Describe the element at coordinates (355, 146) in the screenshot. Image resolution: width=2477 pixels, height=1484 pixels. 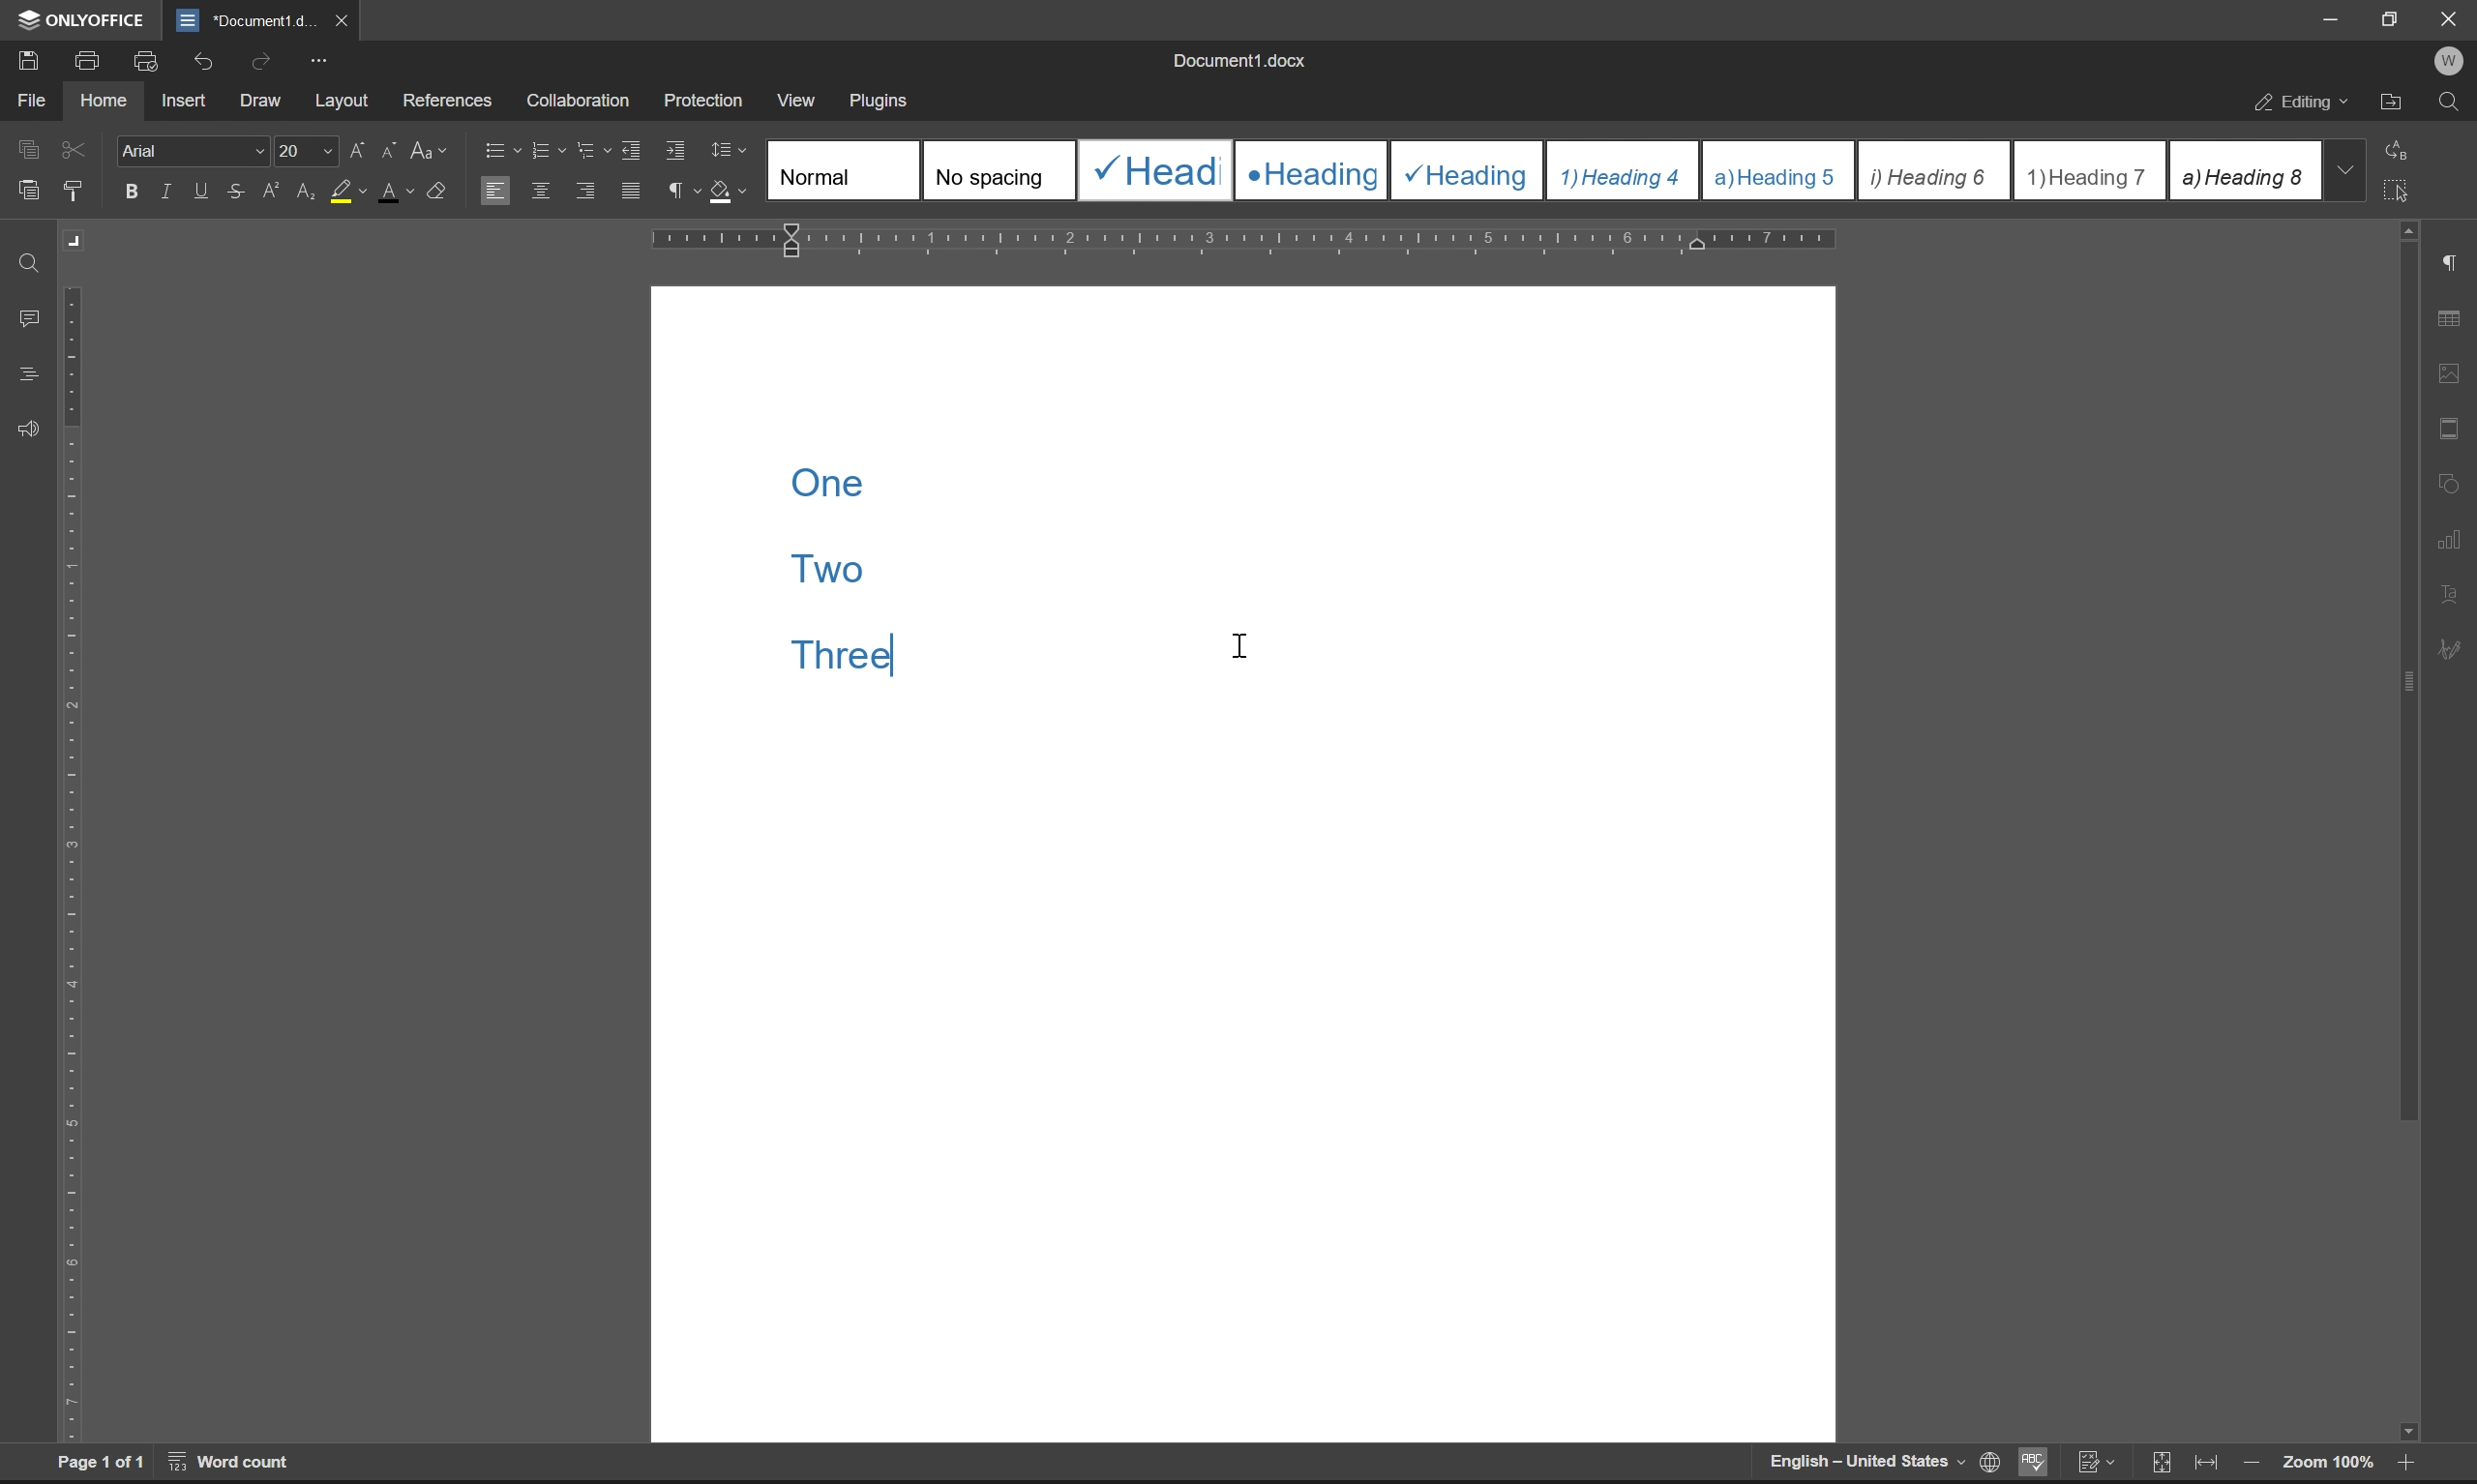
I see `increment font case` at that location.